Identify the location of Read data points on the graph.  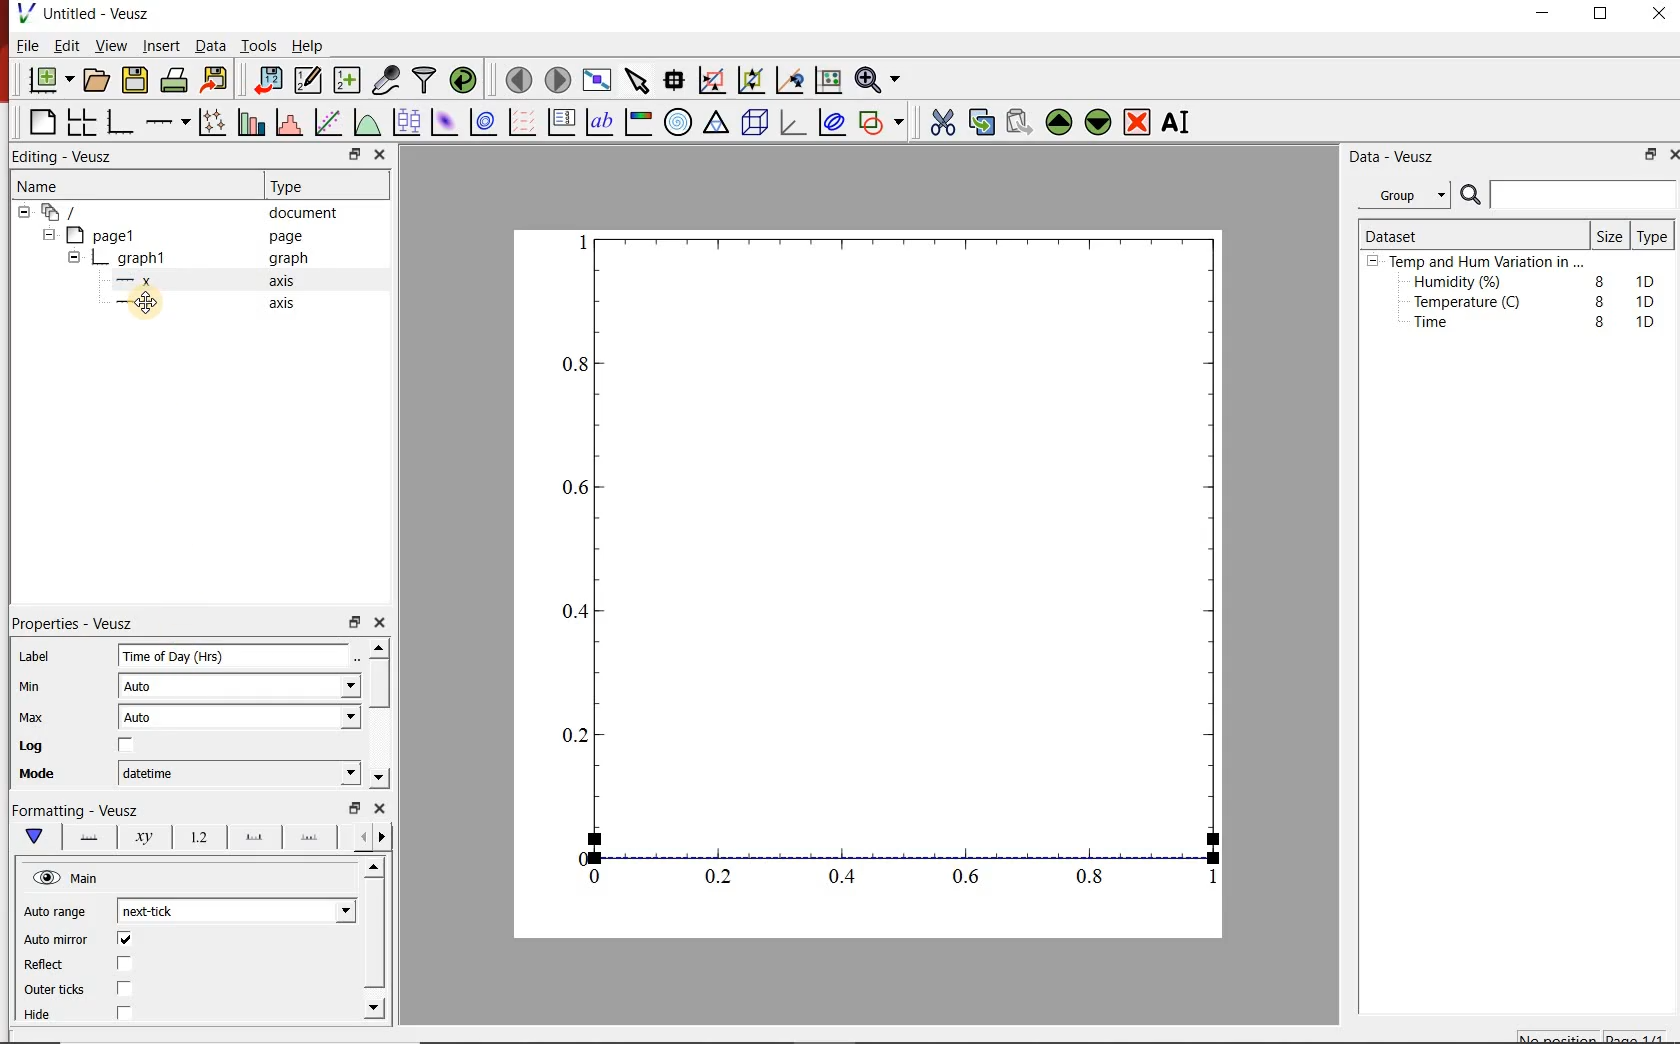
(676, 81).